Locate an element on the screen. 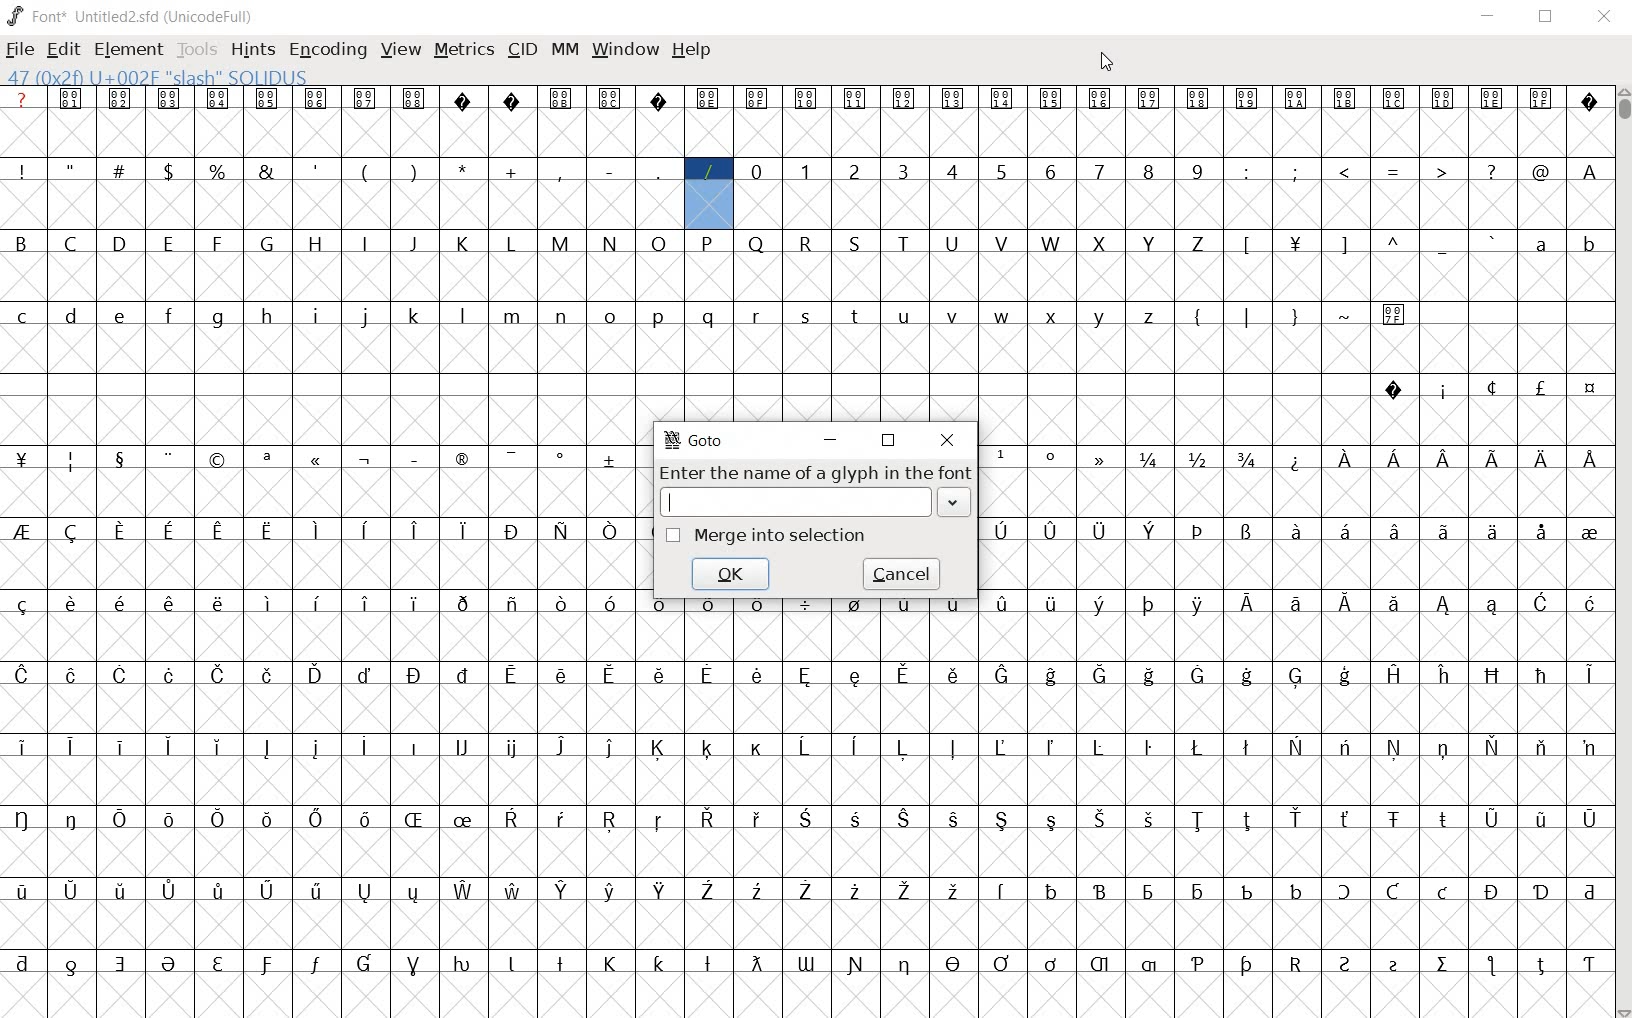  glyph is located at coordinates (1002, 820).